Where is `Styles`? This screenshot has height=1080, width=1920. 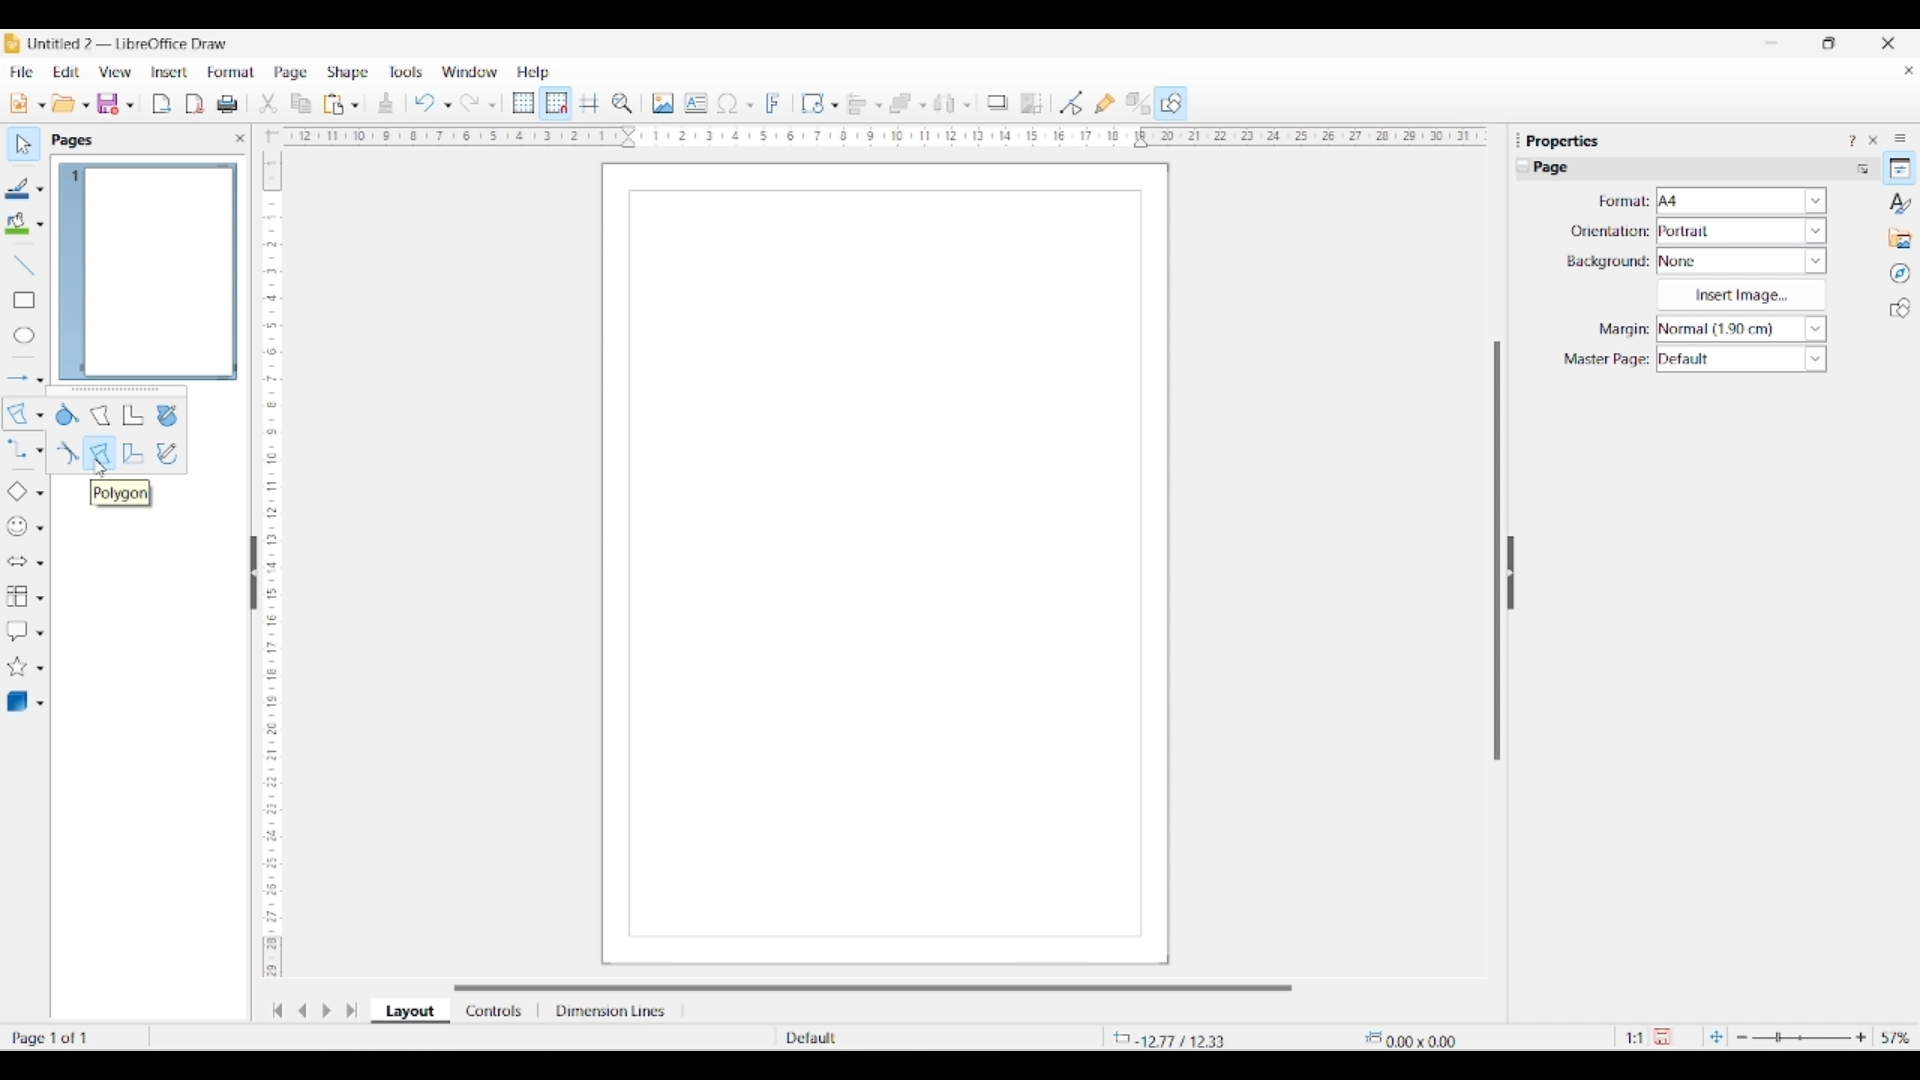 Styles is located at coordinates (1901, 203).